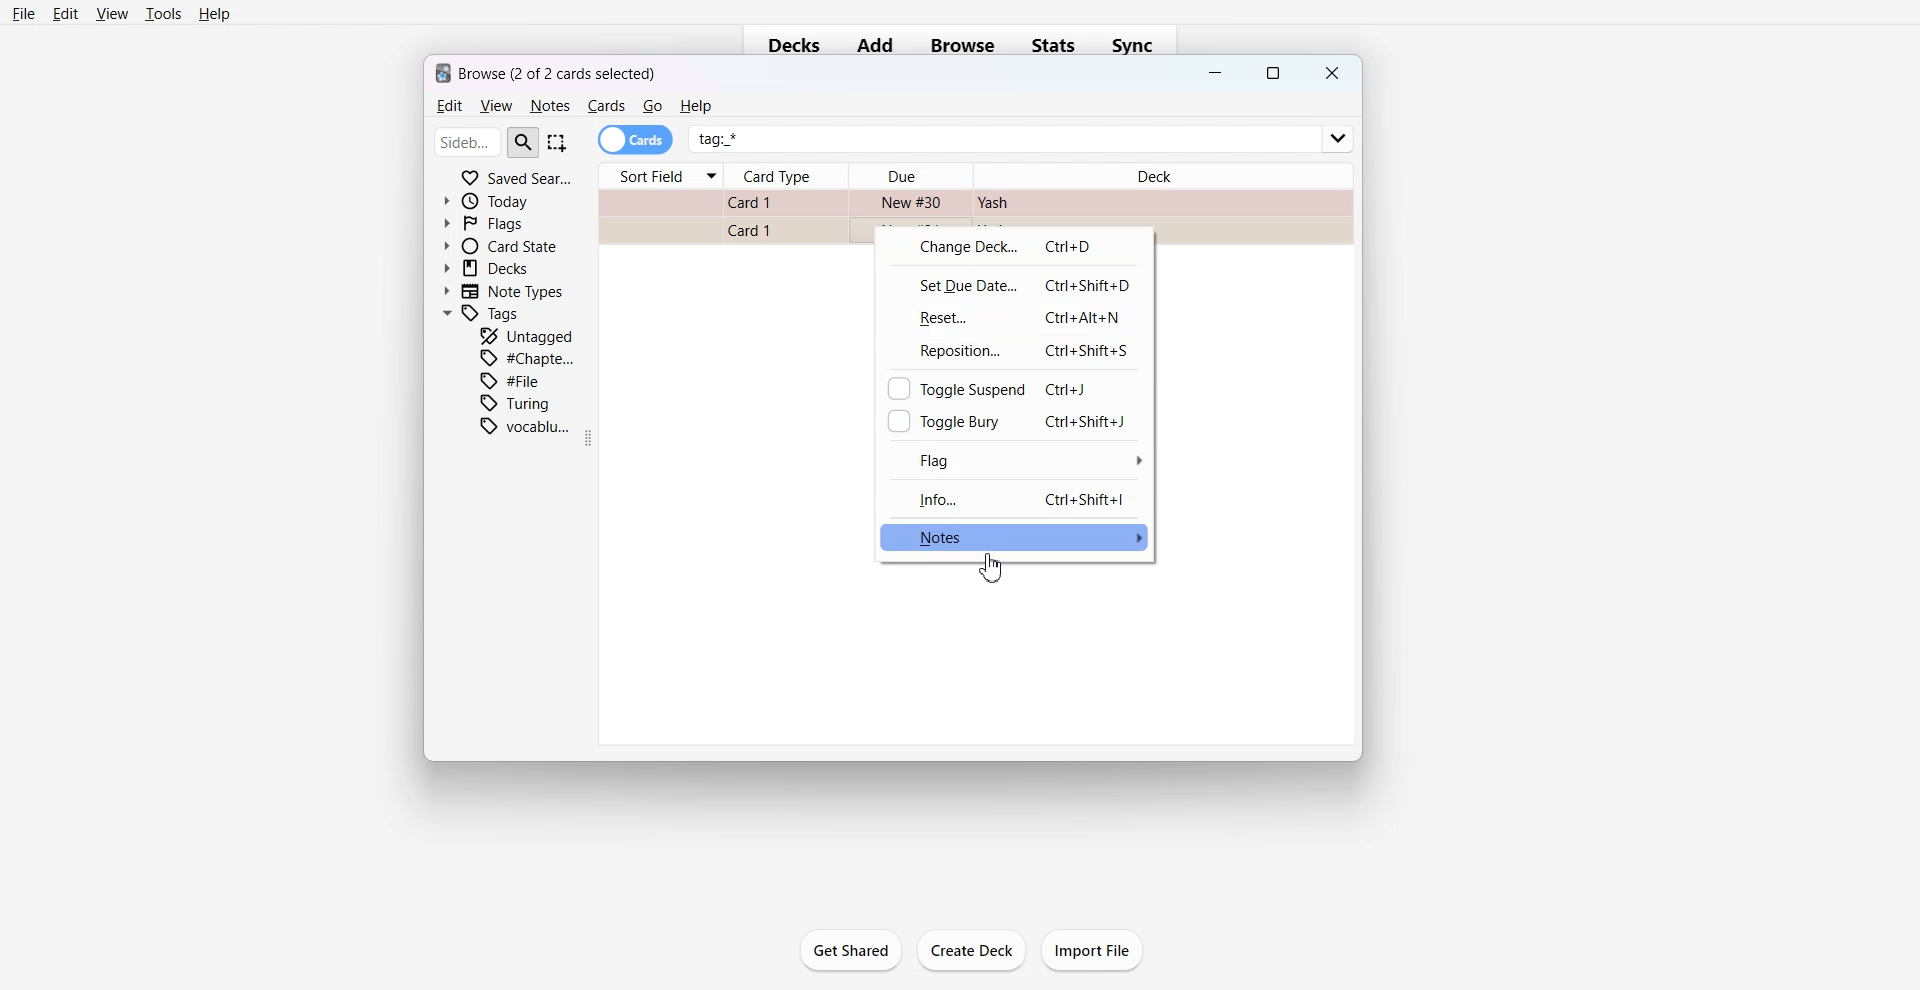 This screenshot has width=1920, height=990. I want to click on Get Shared, so click(850, 950).